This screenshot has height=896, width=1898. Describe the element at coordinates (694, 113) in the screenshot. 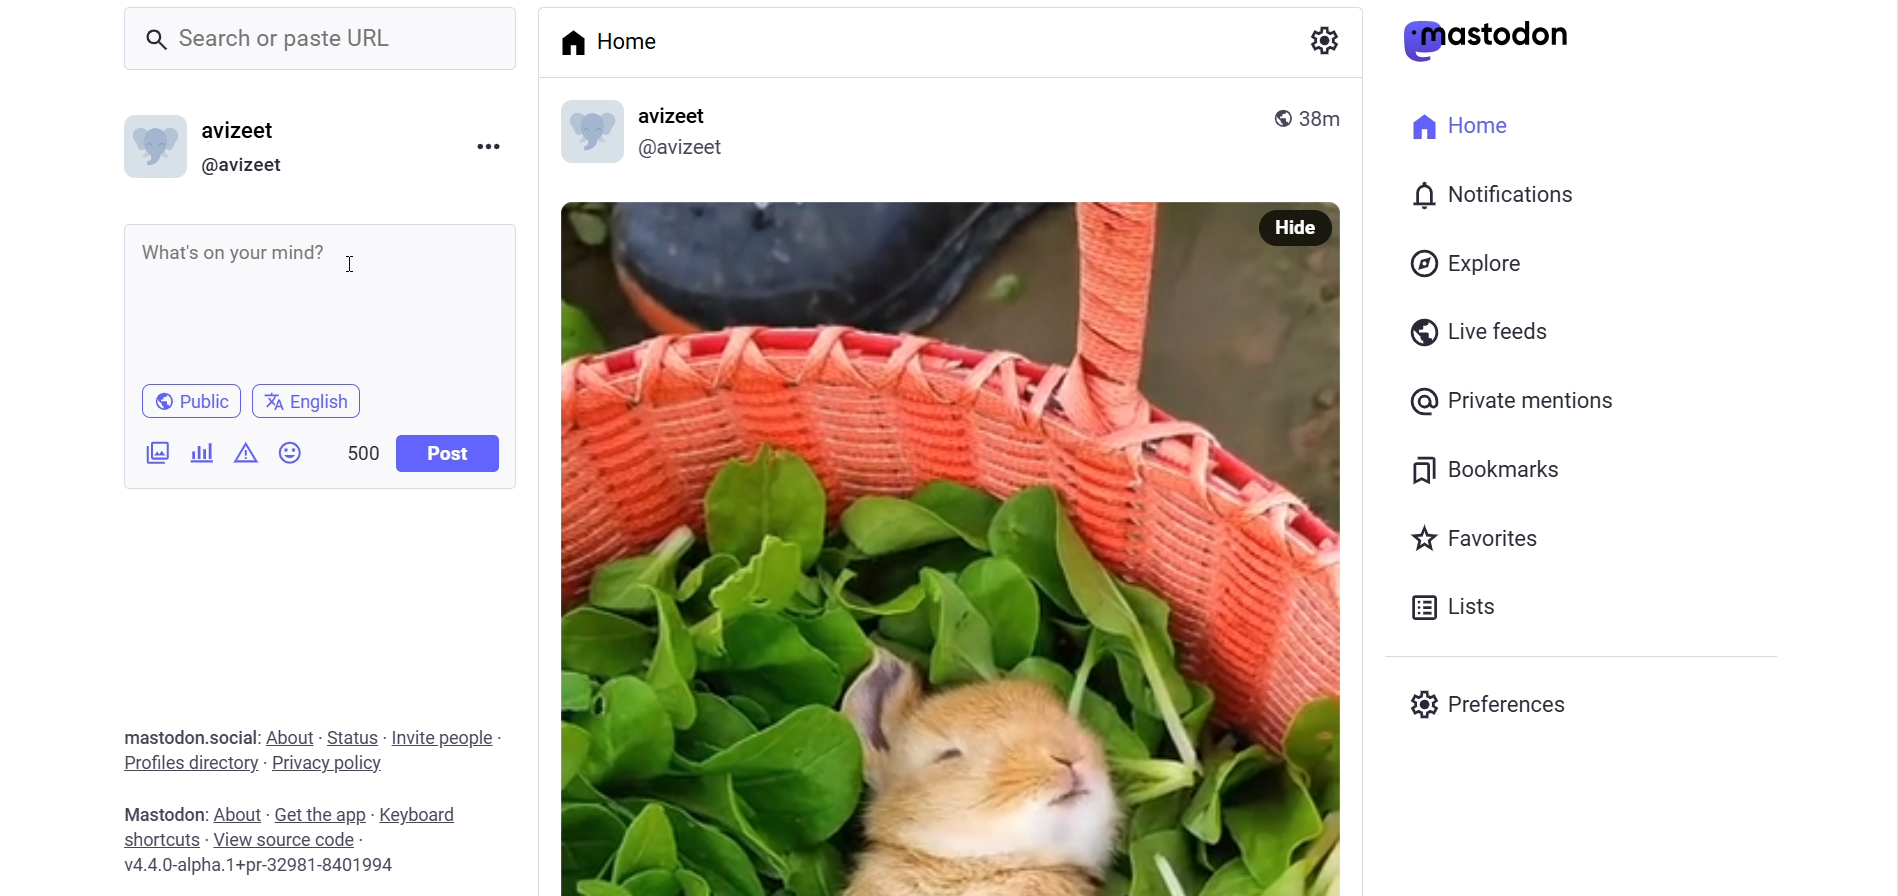

I see `avizeet` at that location.